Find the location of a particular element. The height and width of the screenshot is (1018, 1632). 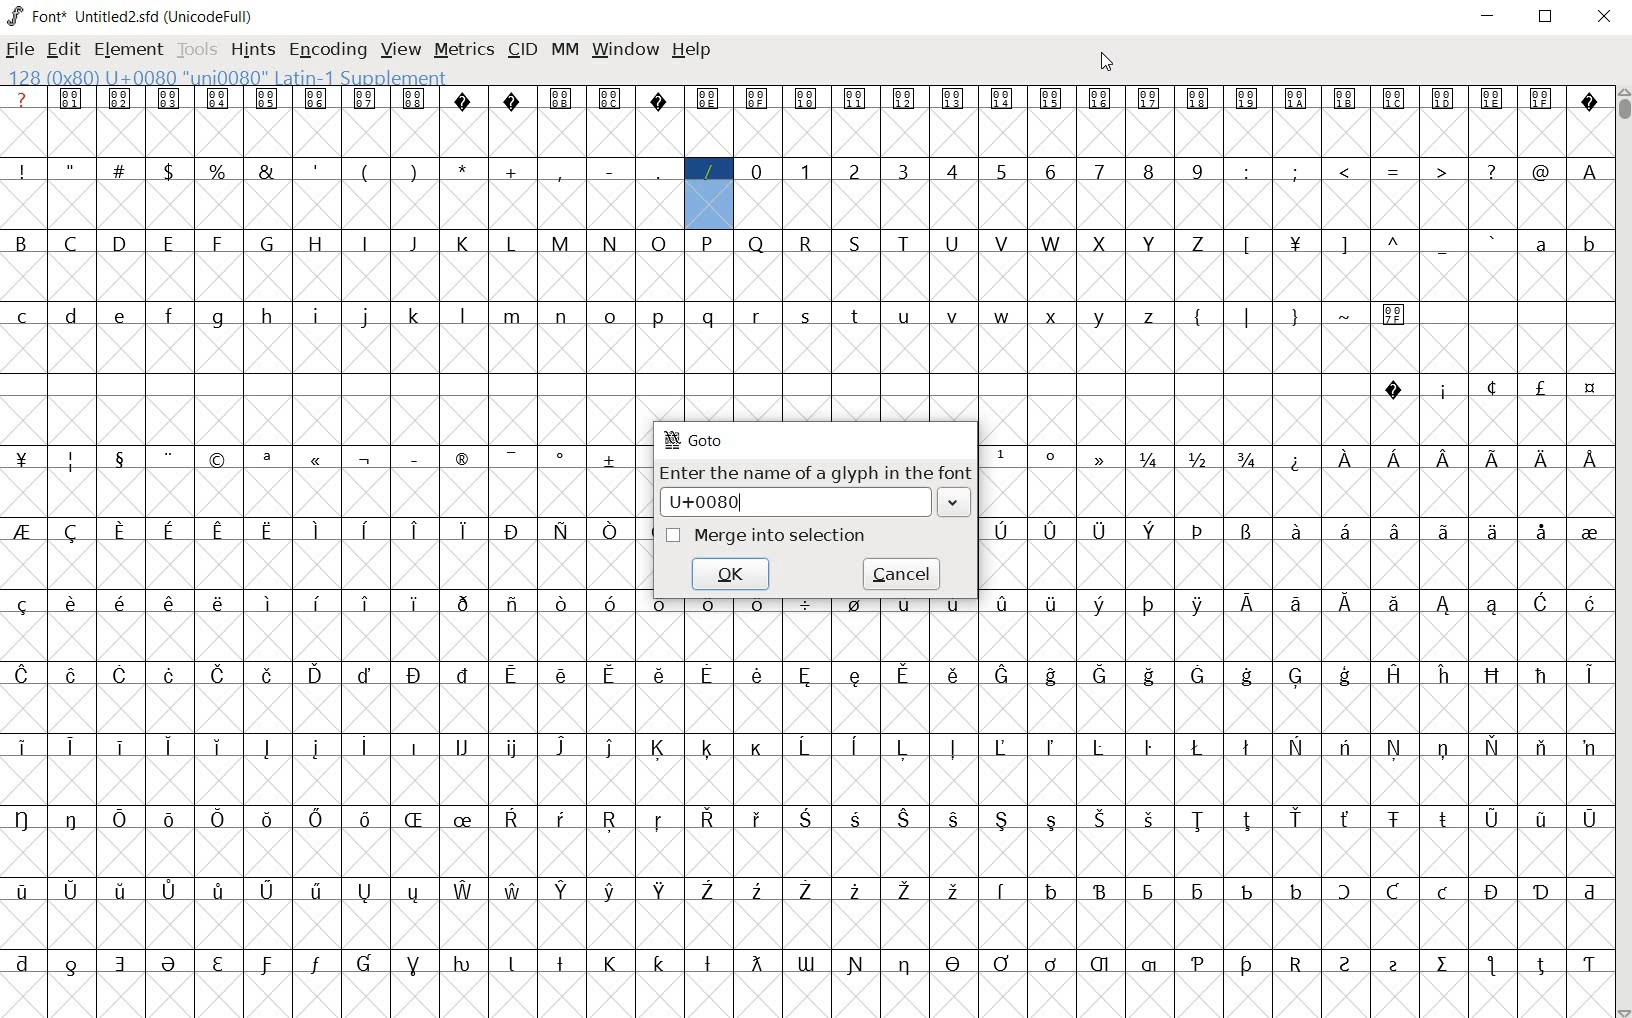

glyph is located at coordinates (658, 748).